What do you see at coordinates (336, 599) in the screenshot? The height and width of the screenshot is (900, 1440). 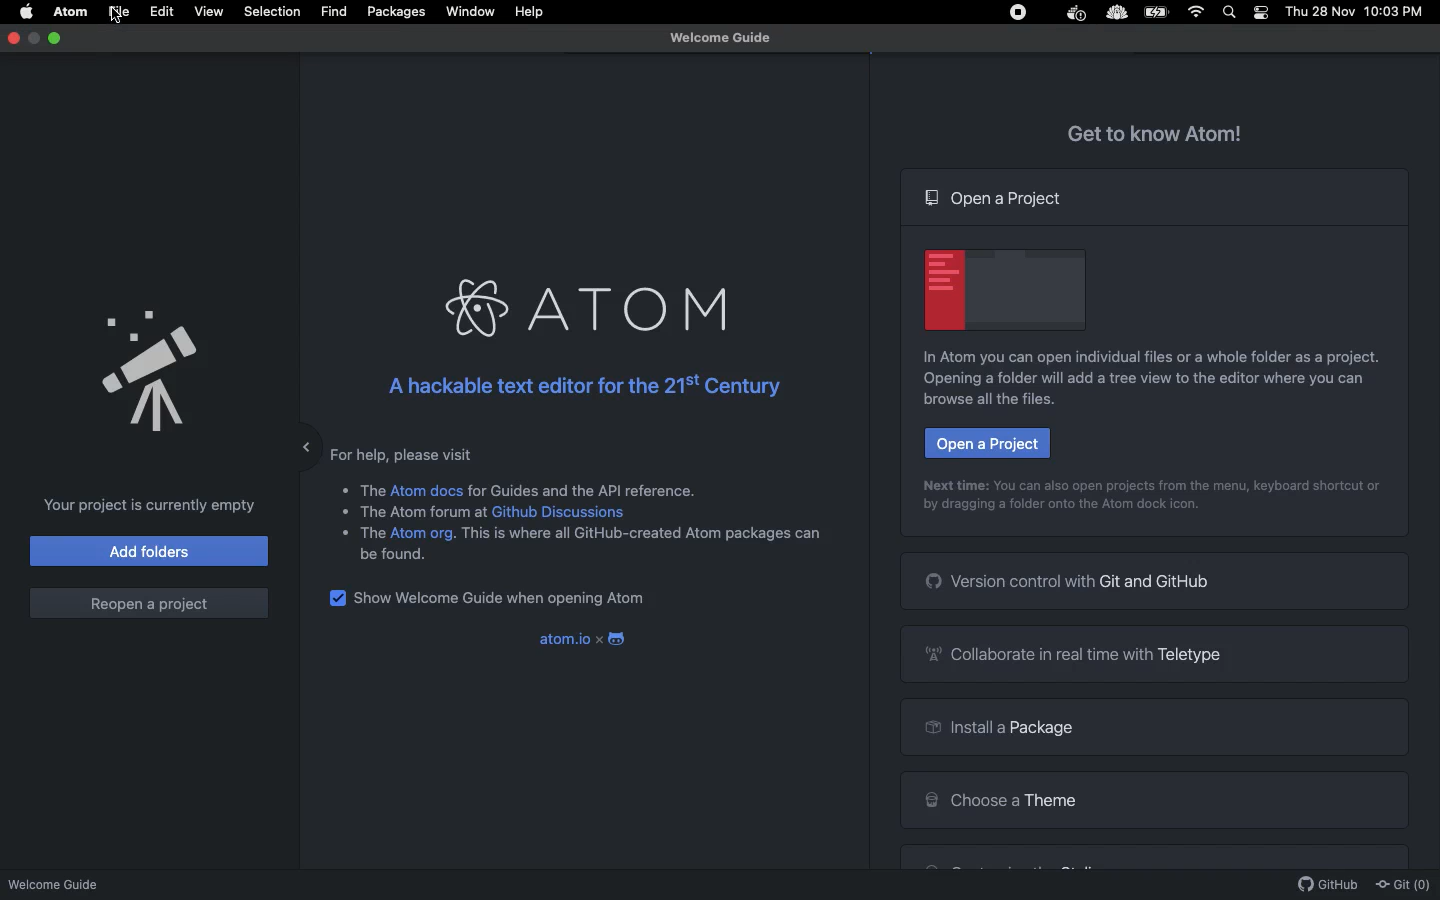 I see `checkbox` at bounding box center [336, 599].